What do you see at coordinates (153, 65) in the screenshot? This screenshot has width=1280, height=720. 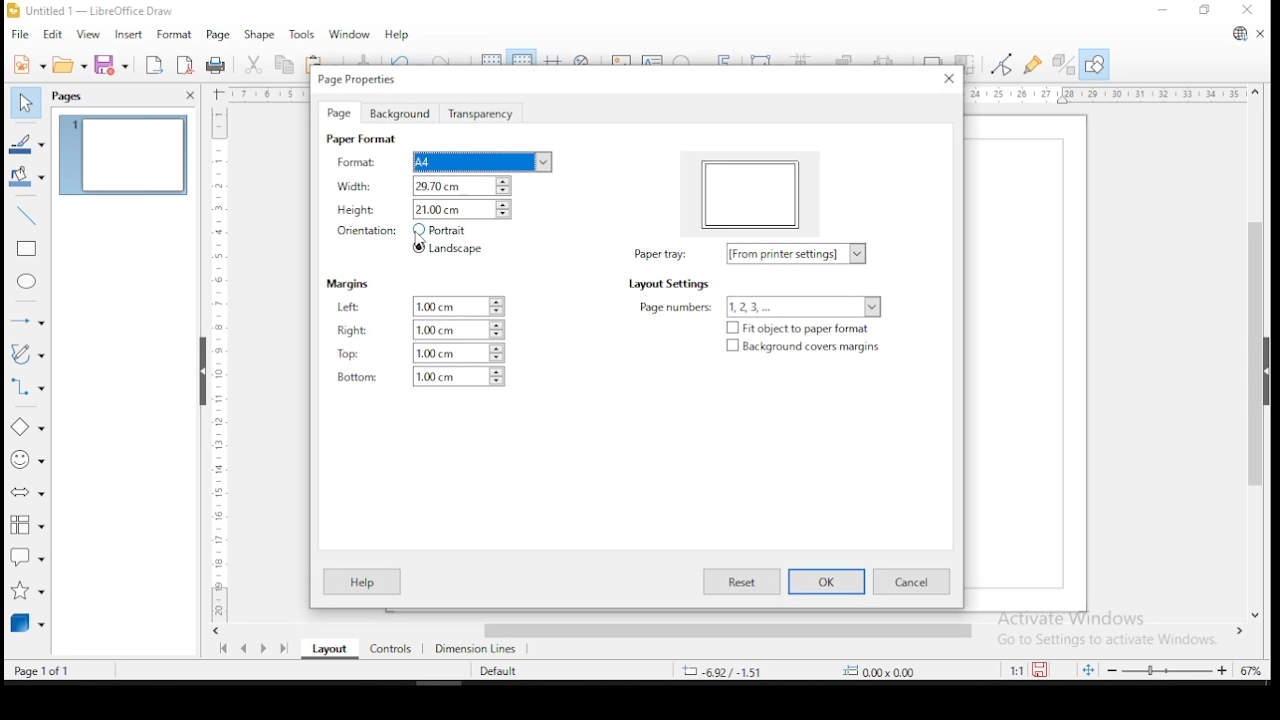 I see `export` at bounding box center [153, 65].